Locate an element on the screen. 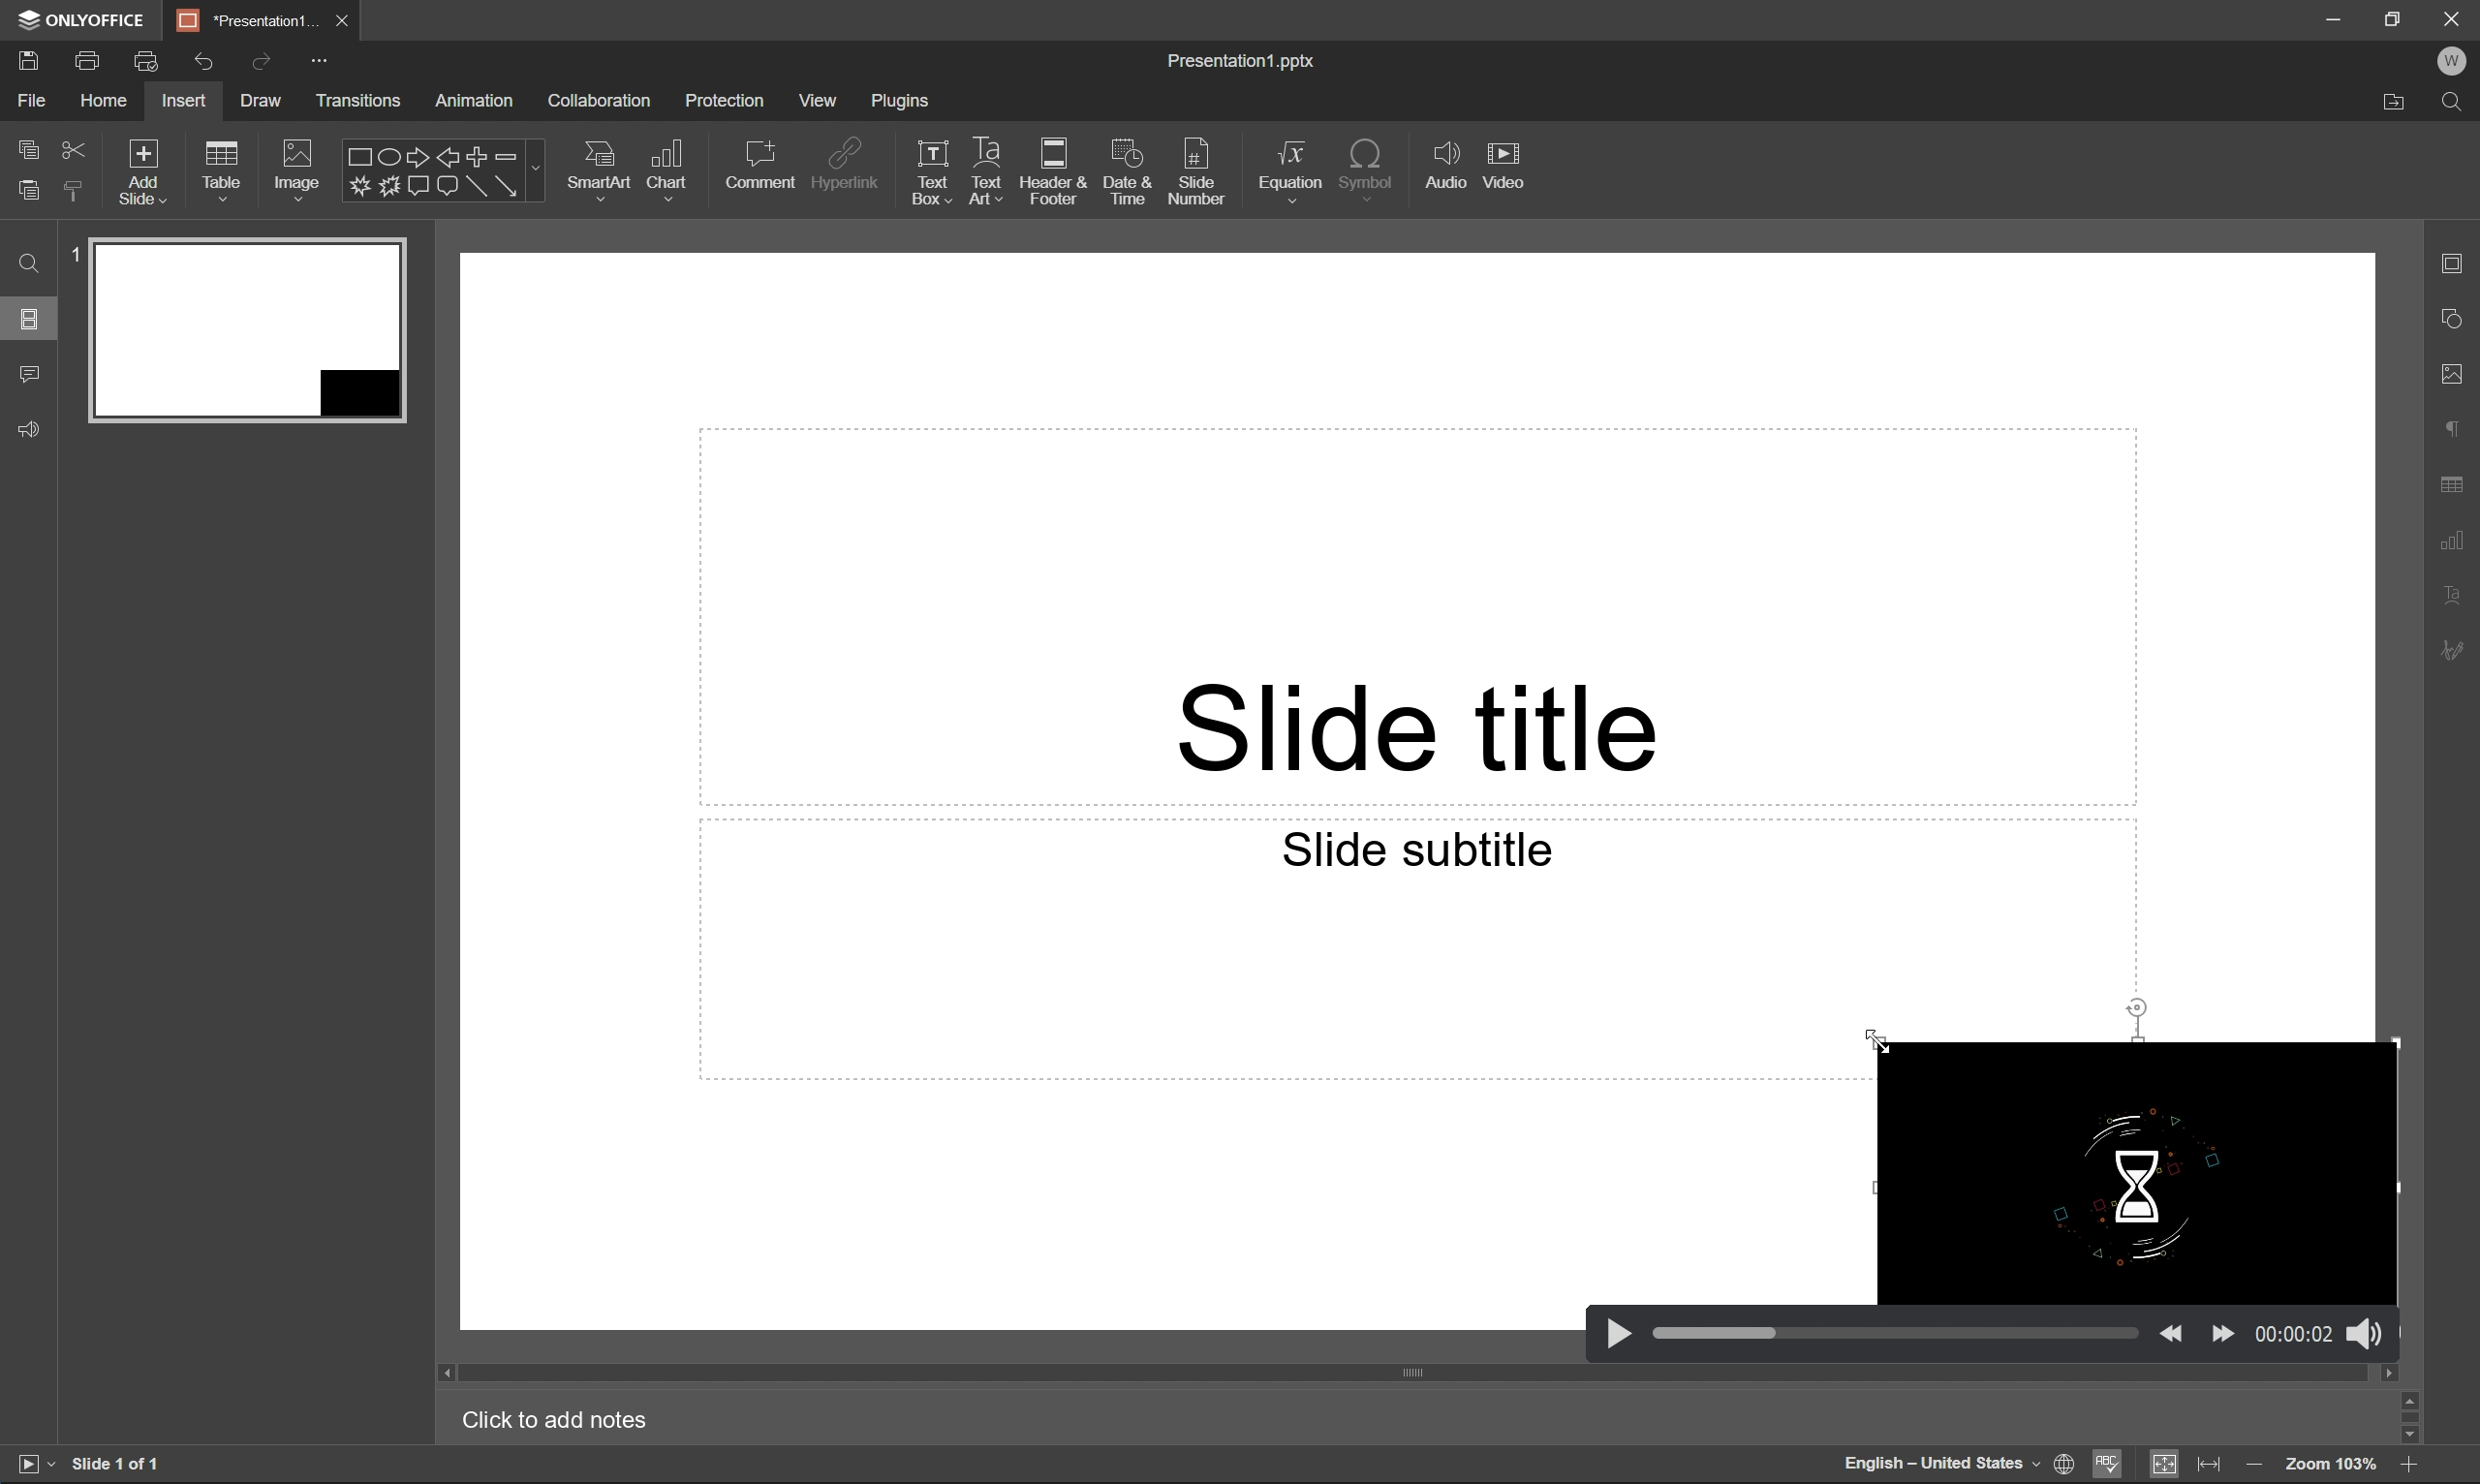 This screenshot has height=1484, width=2480. chart settings is located at coordinates (2463, 537).